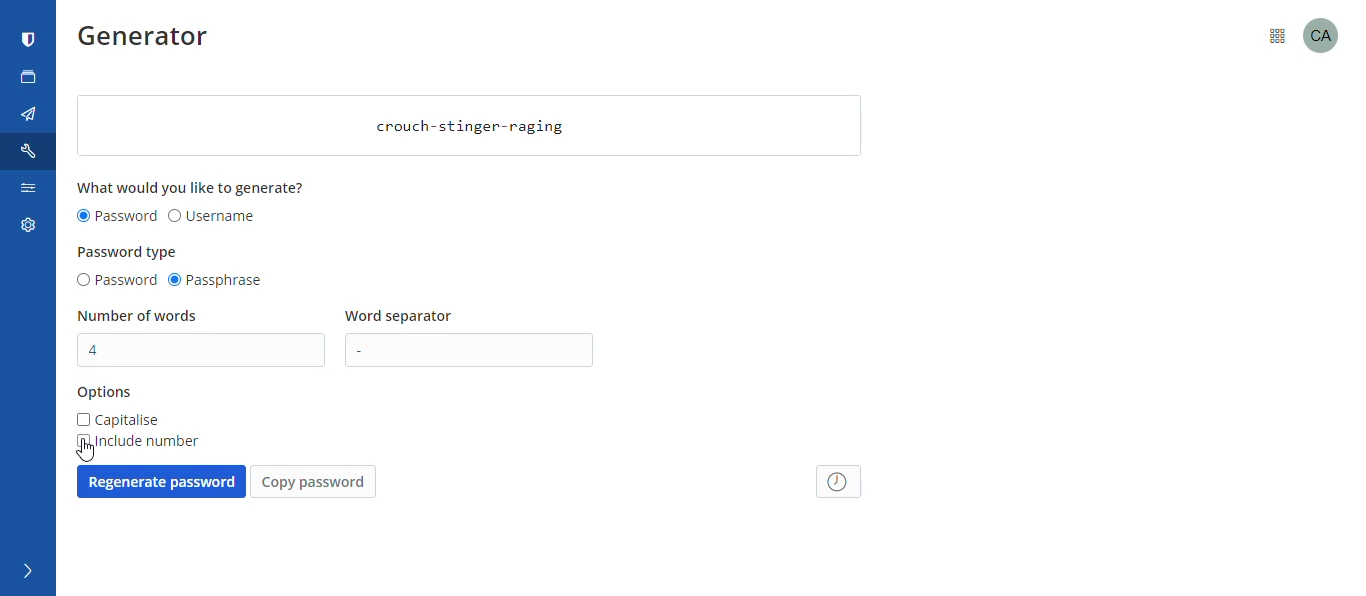 This screenshot has height=596, width=1366. I want to click on menu, so click(1277, 34).